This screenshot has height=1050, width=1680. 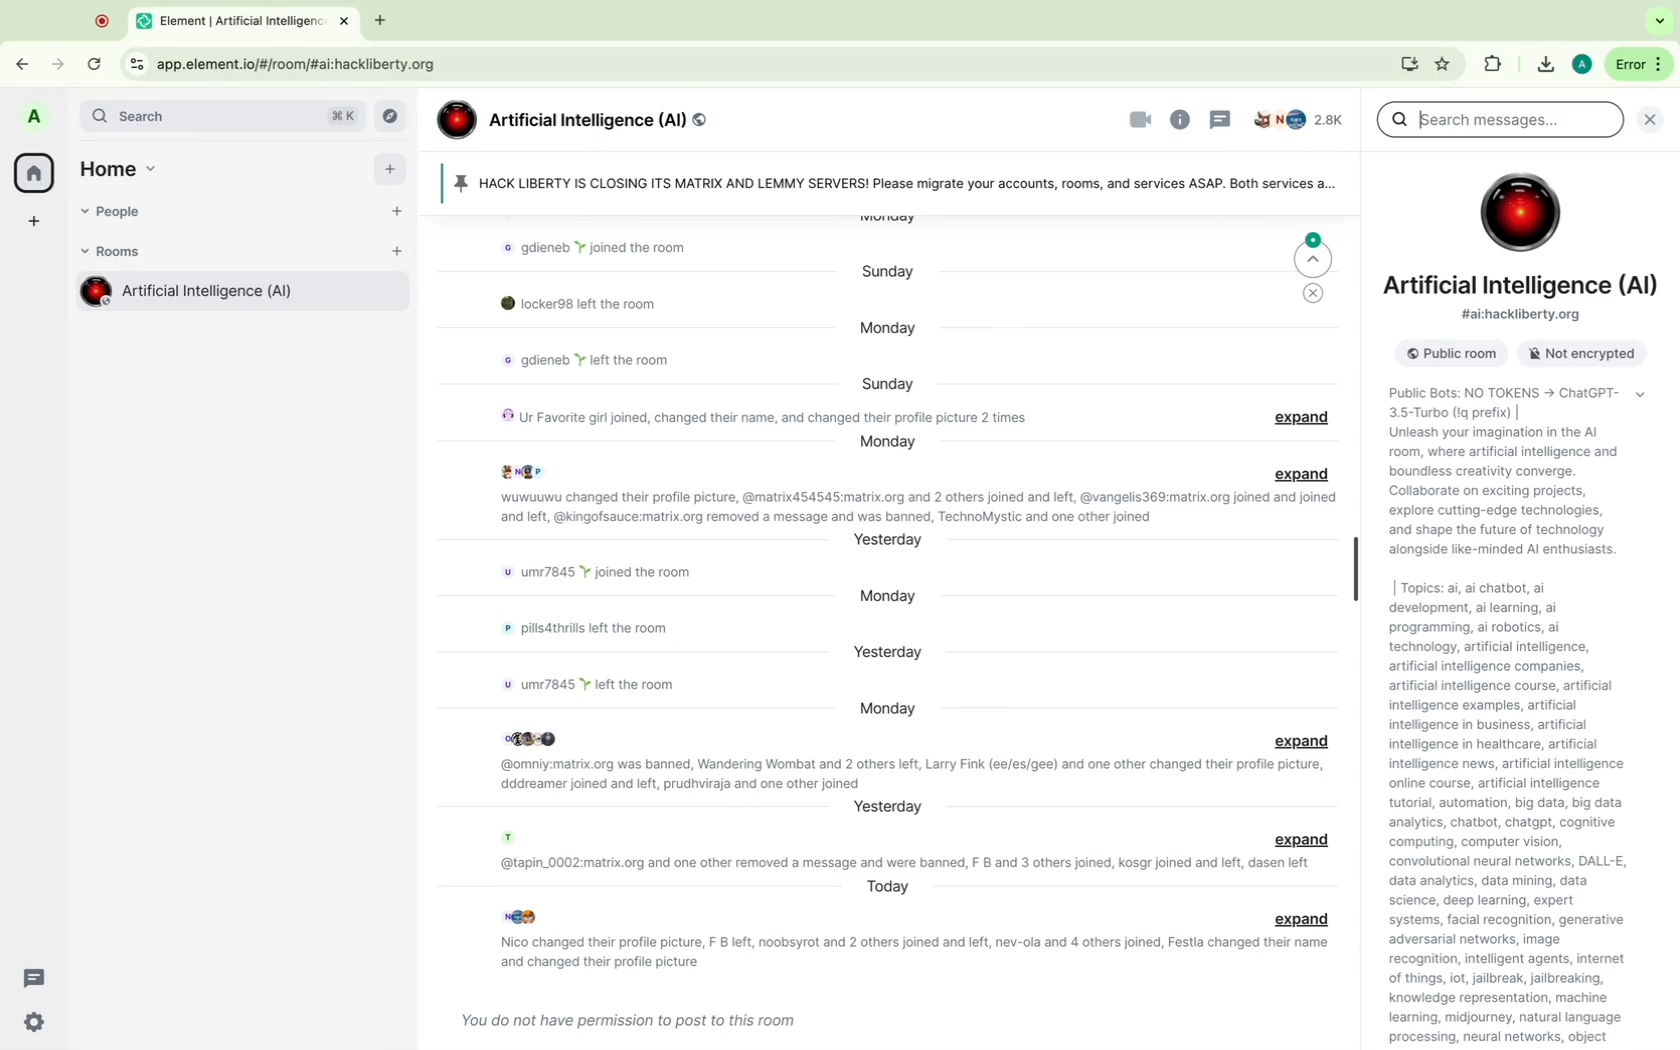 What do you see at coordinates (397, 219) in the screenshot?
I see `start chat` at bounding box center [397, 219].